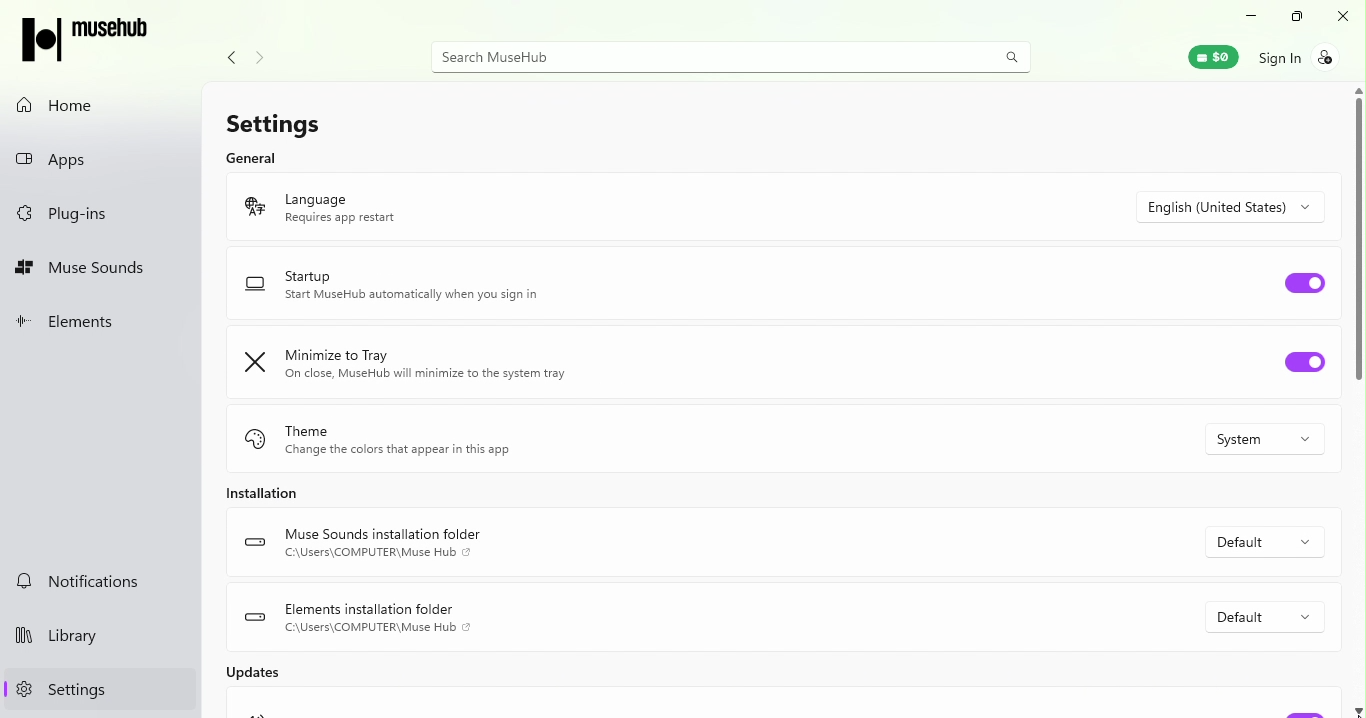  What do you see at coordinates (107, 106) in the screenshot?
I see `Home` at bounding box center [107, 106].